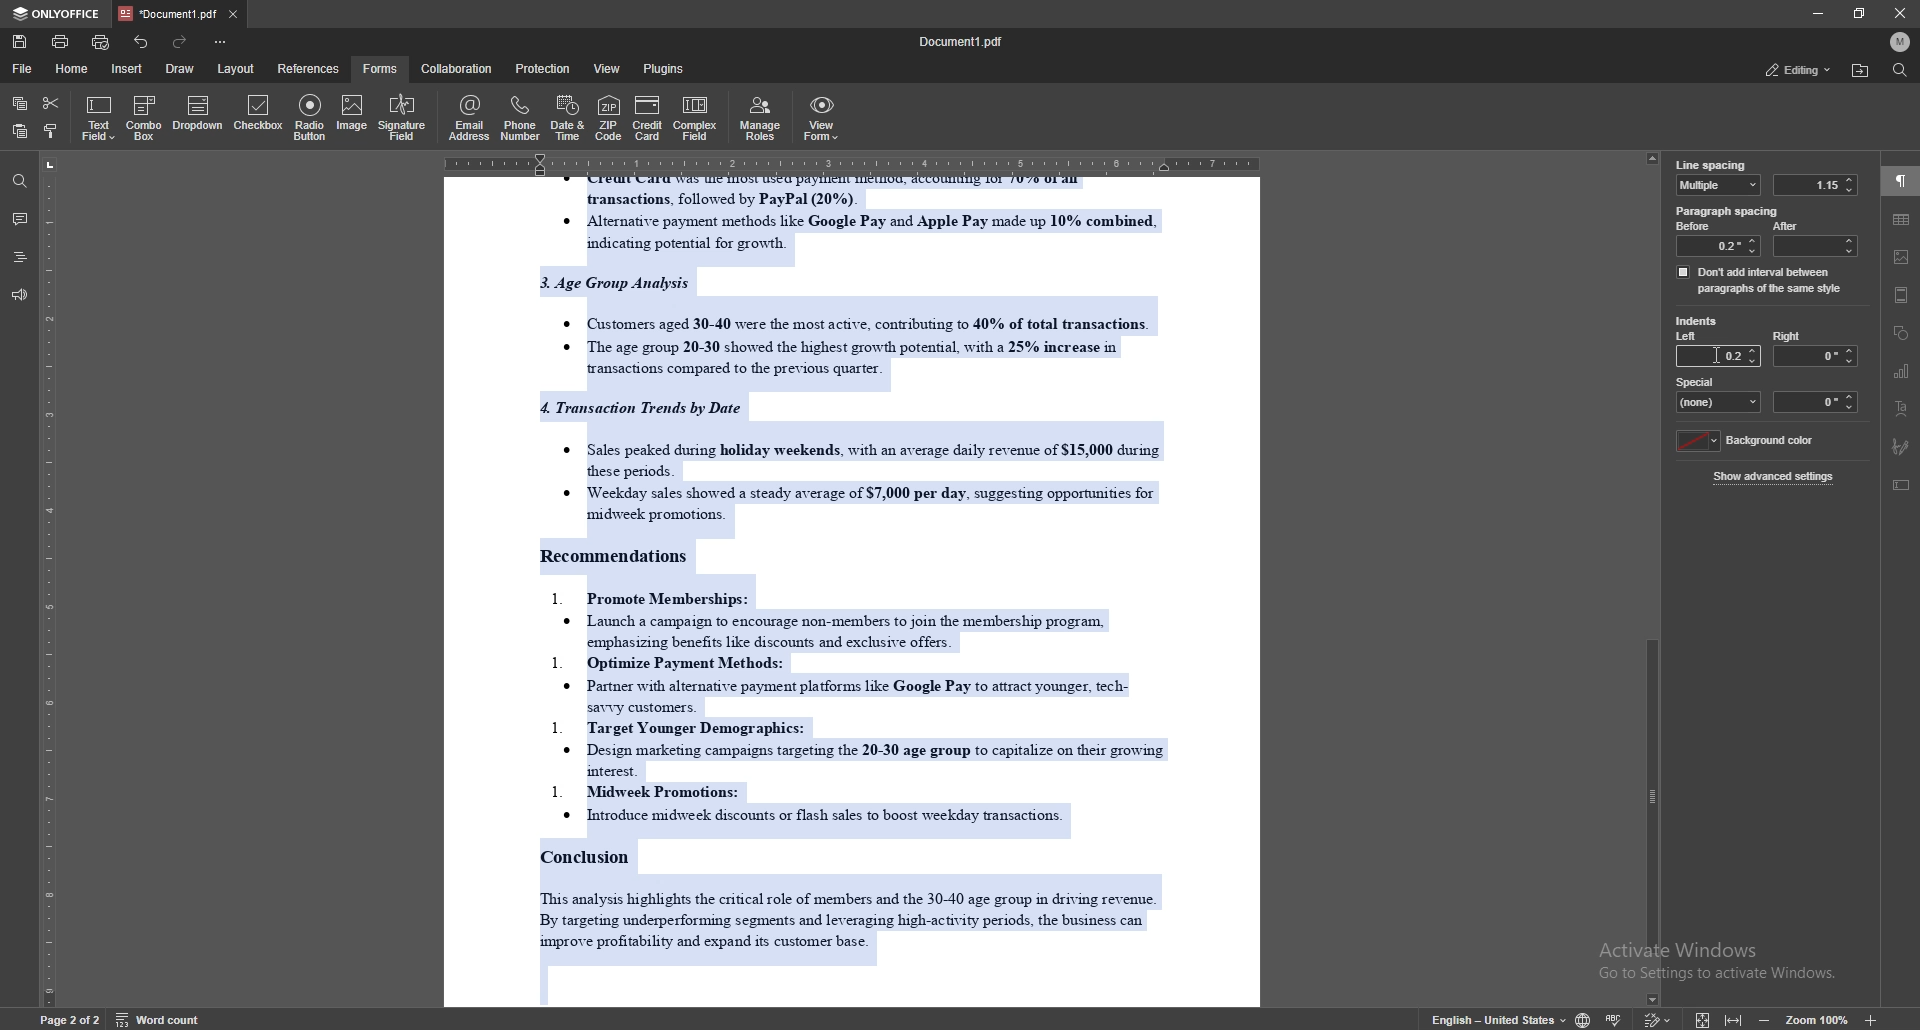  Describe the element at coordinates (103, 42) in the screenshot. I see `quick print` at that location.